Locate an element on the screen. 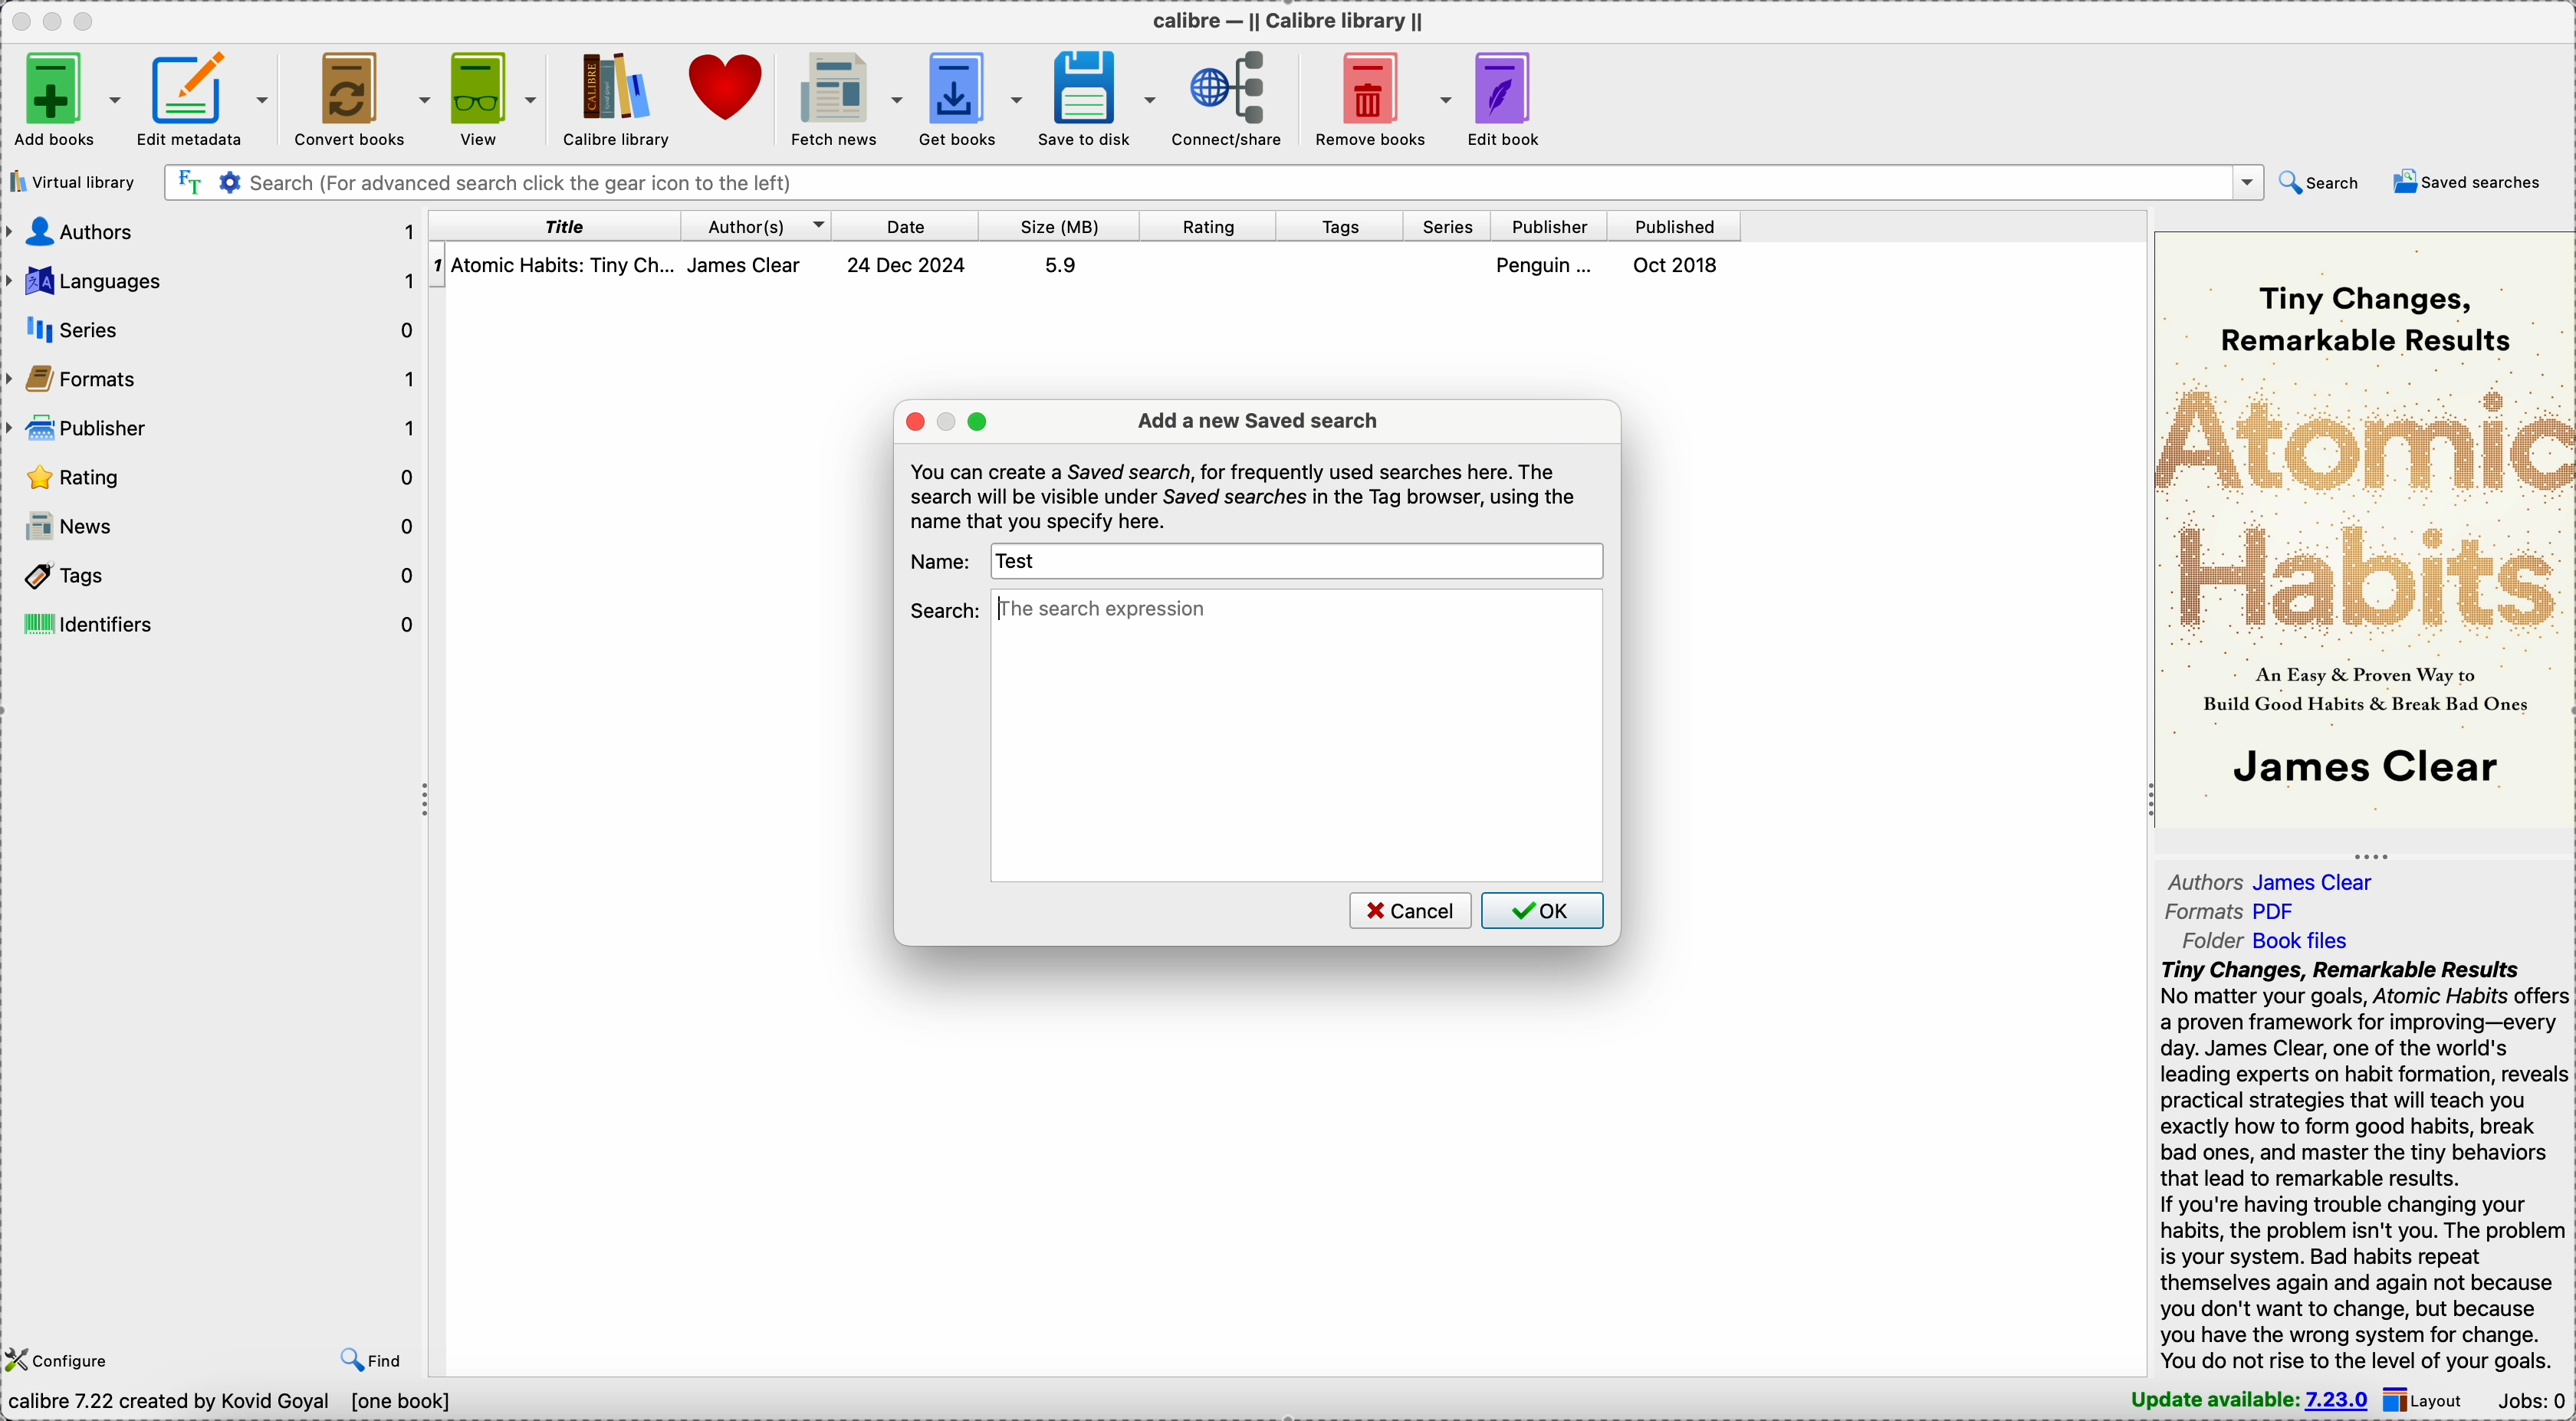  close pop-up is located at coordinates (914, 420).